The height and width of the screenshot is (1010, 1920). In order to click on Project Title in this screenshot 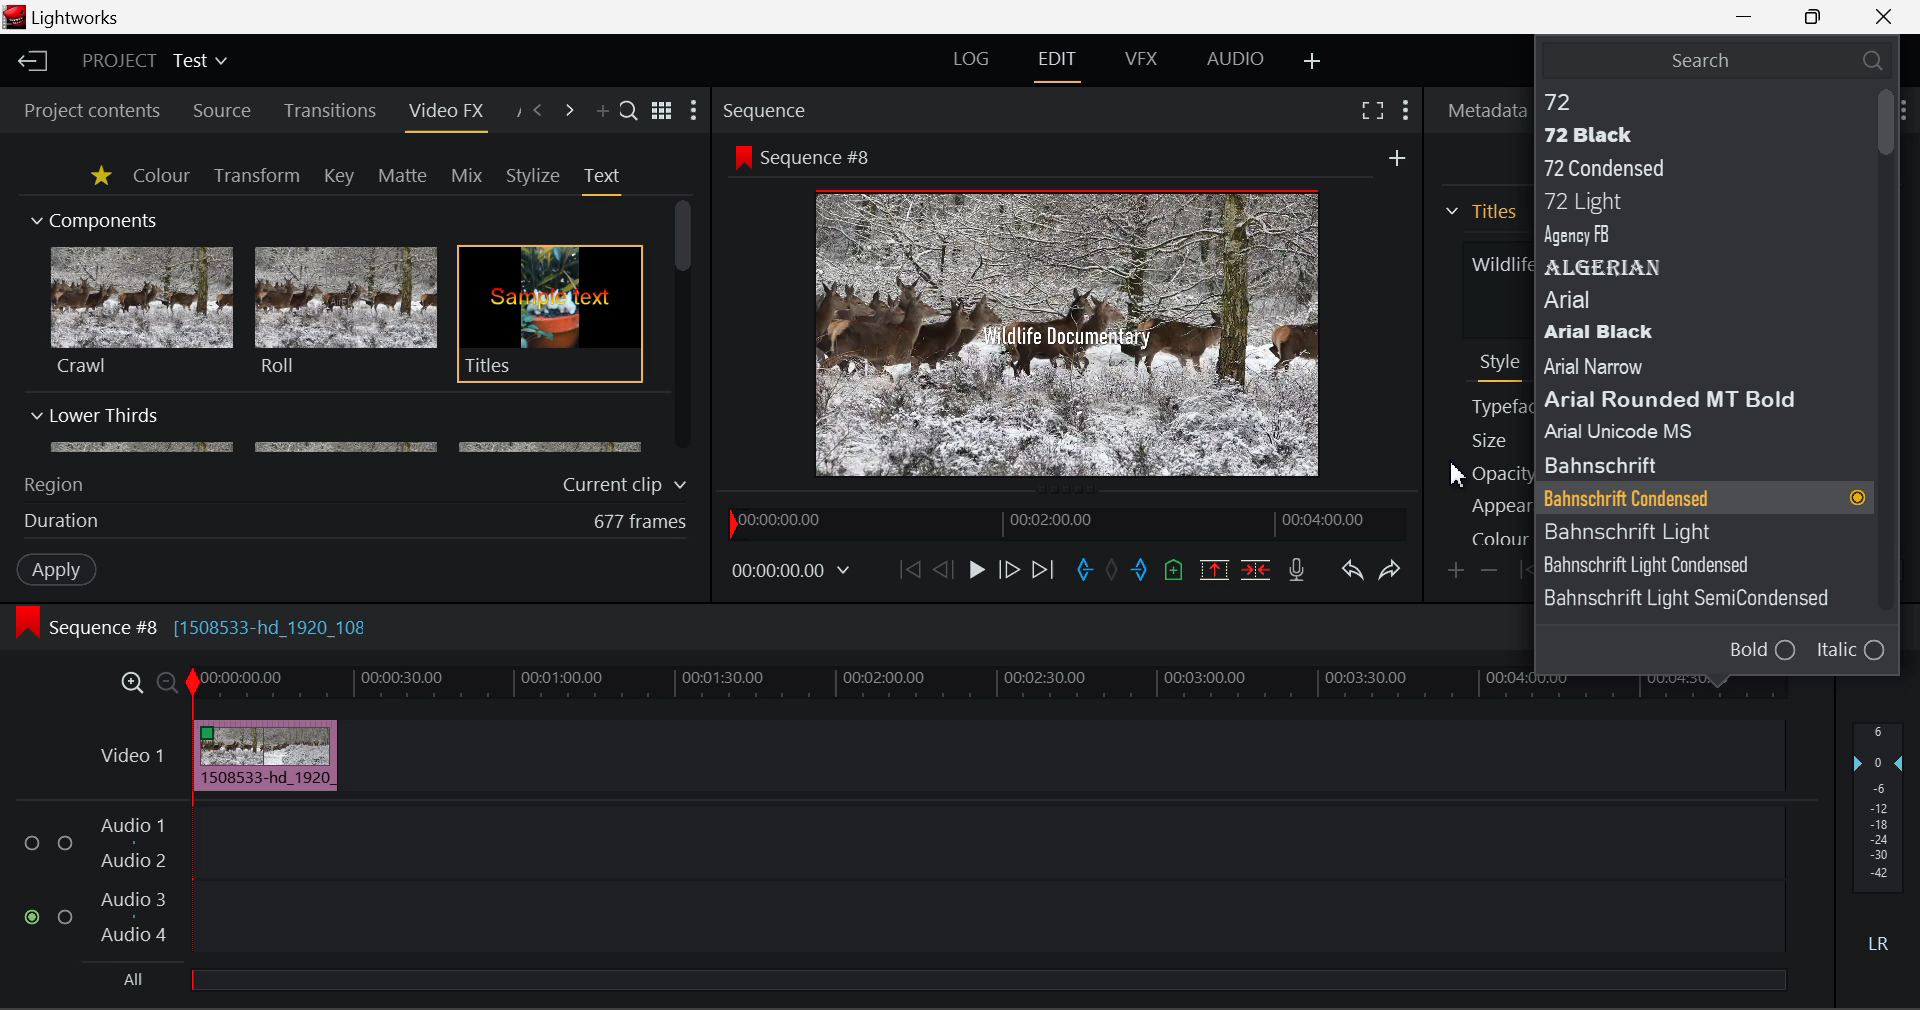, I will do `click(156, 59)`.